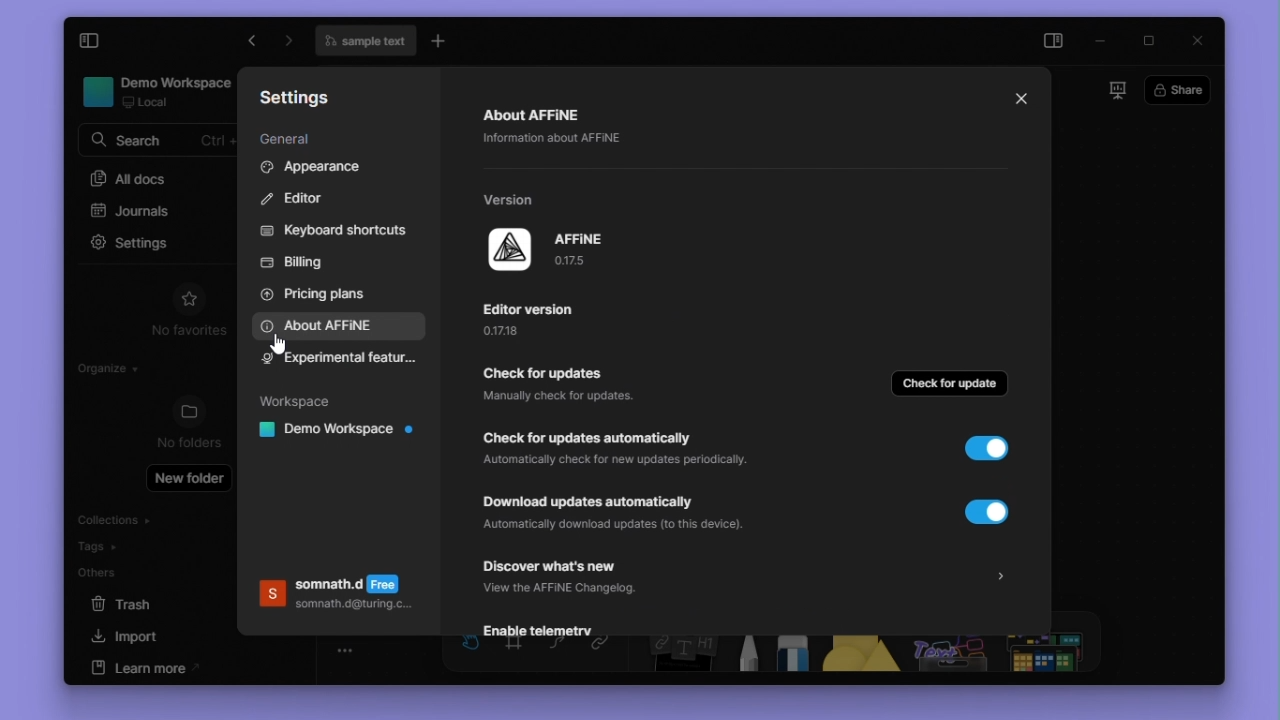 Image resolution: width=1280 pixels, height=720 pixels. Describe the element at coordinates (951, 653) in the screenshot. I see `others` at that location.